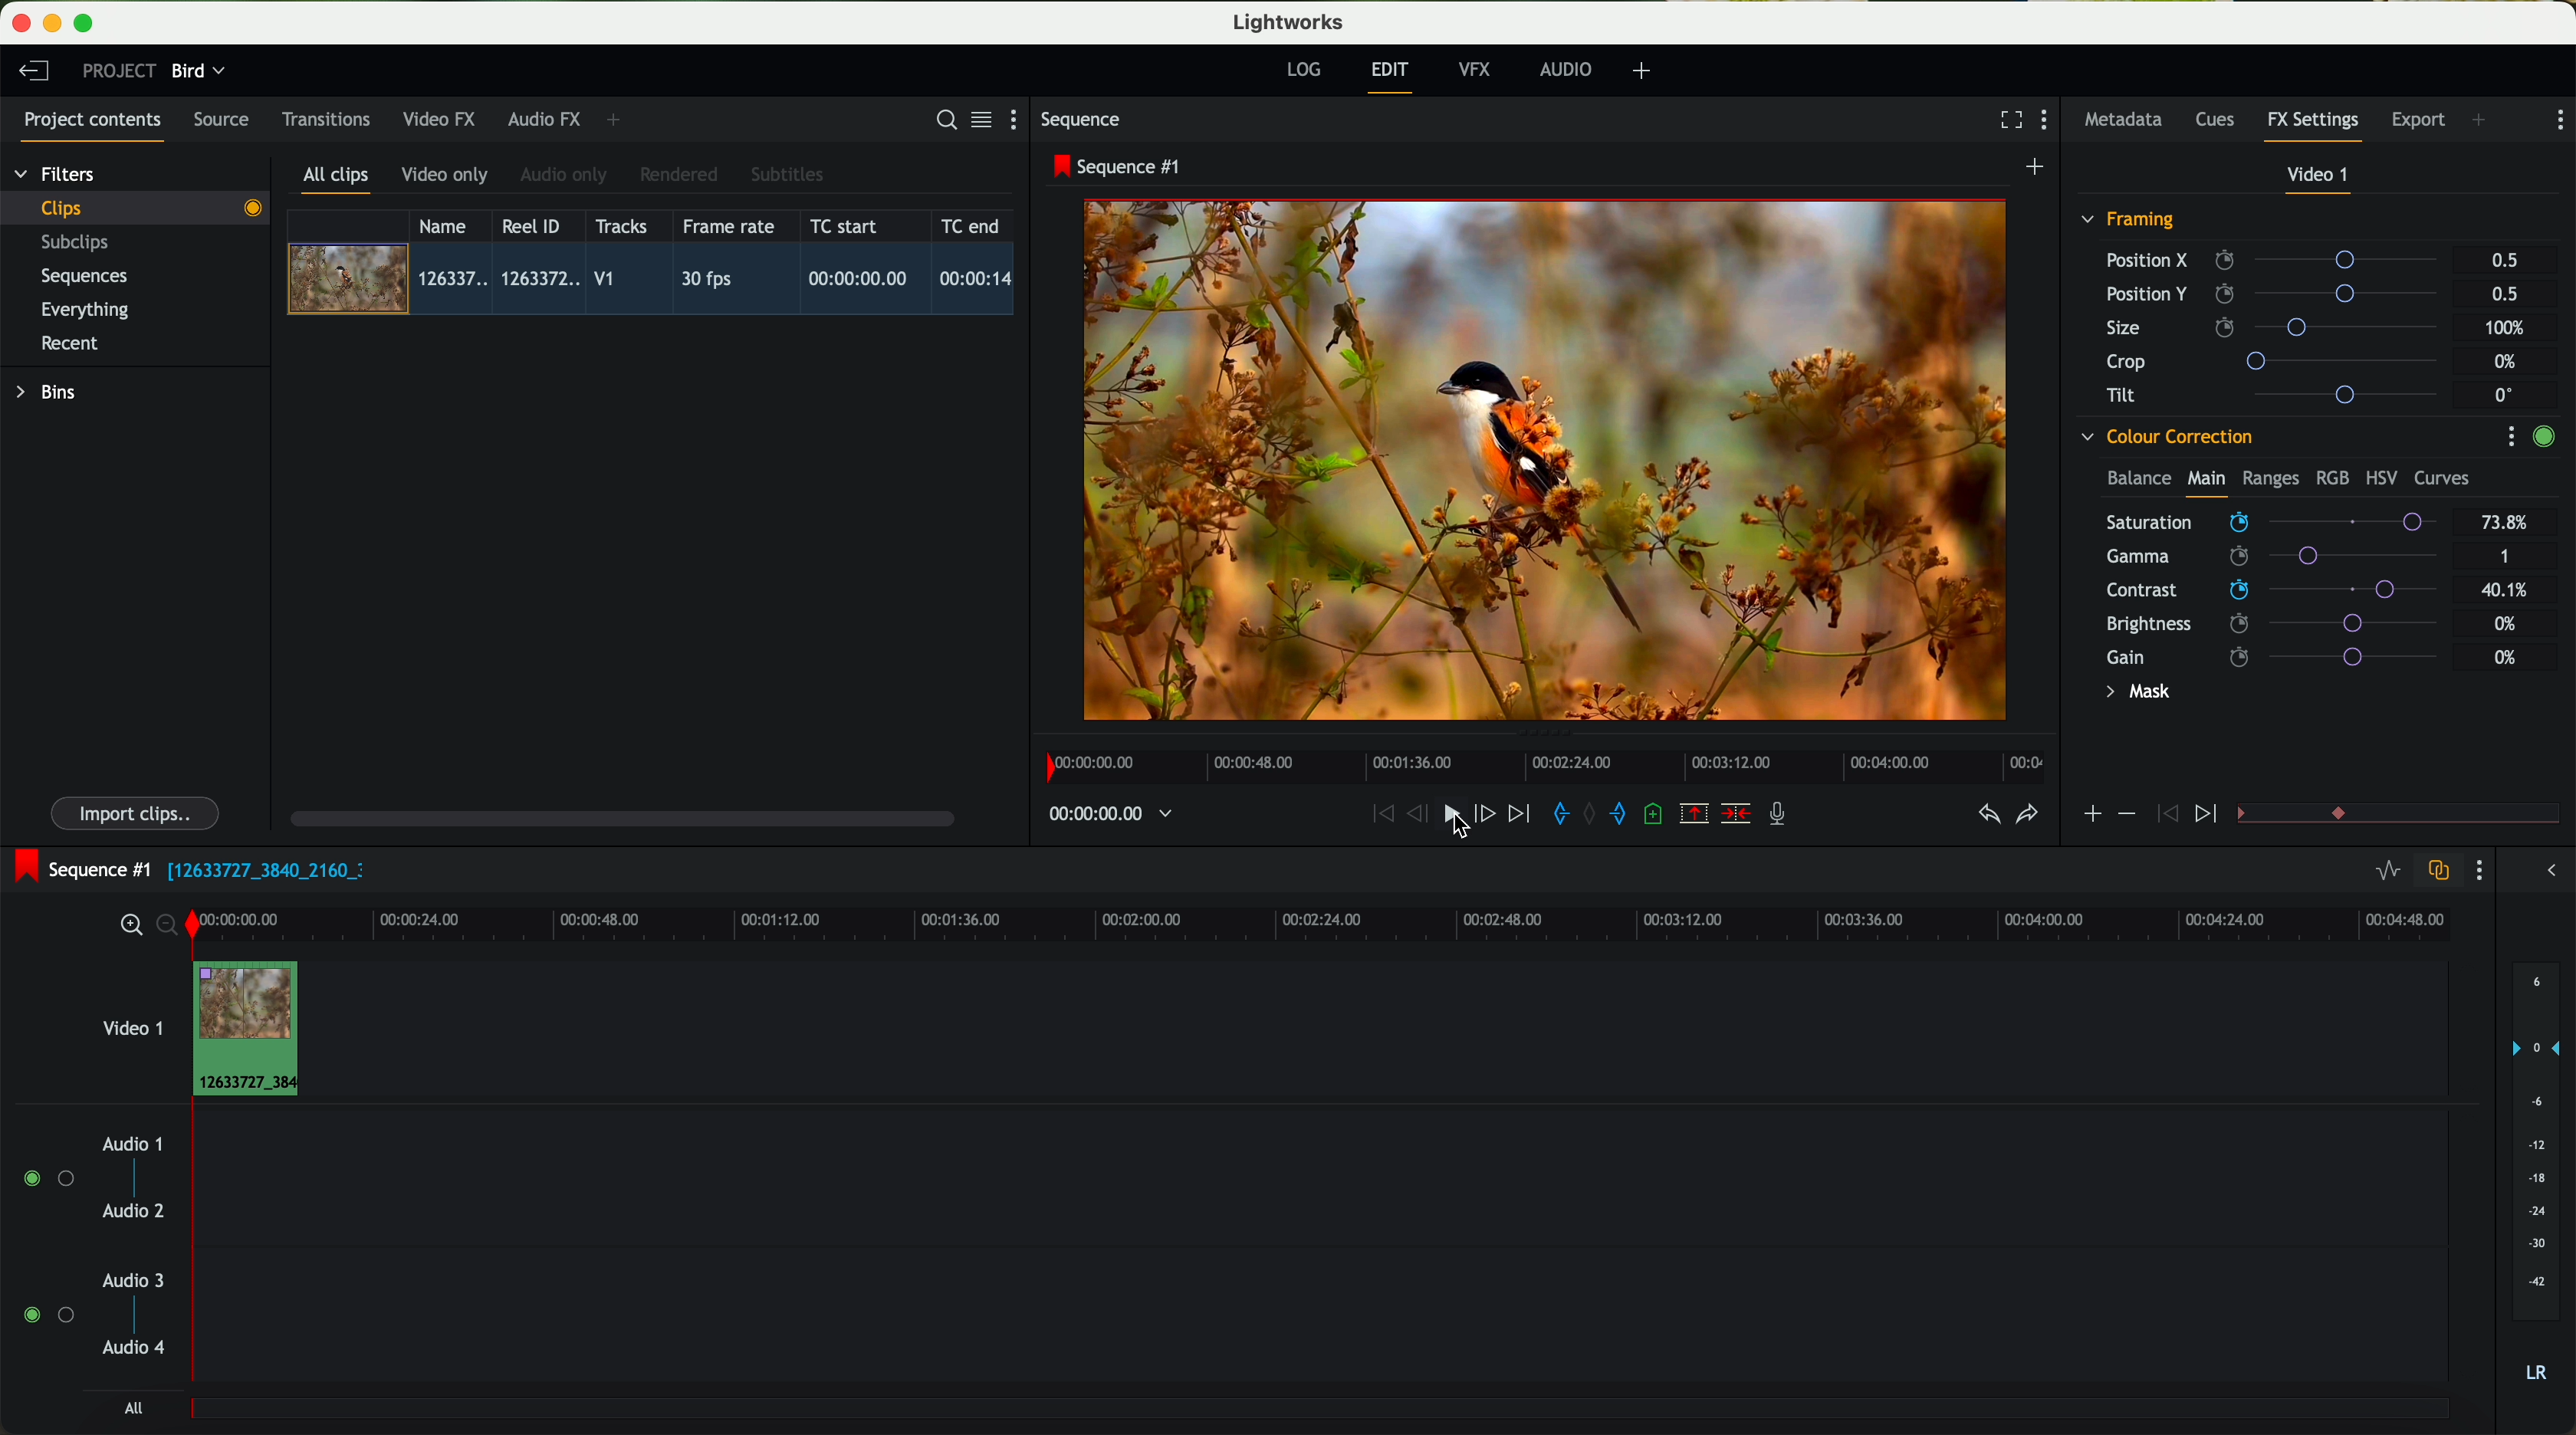 This screenshot has width=2576, height=1435. What do you see at coordinates (1696, 814) in the screenshot?
I see `remove the marked section` at bounding box center [1696, 814].